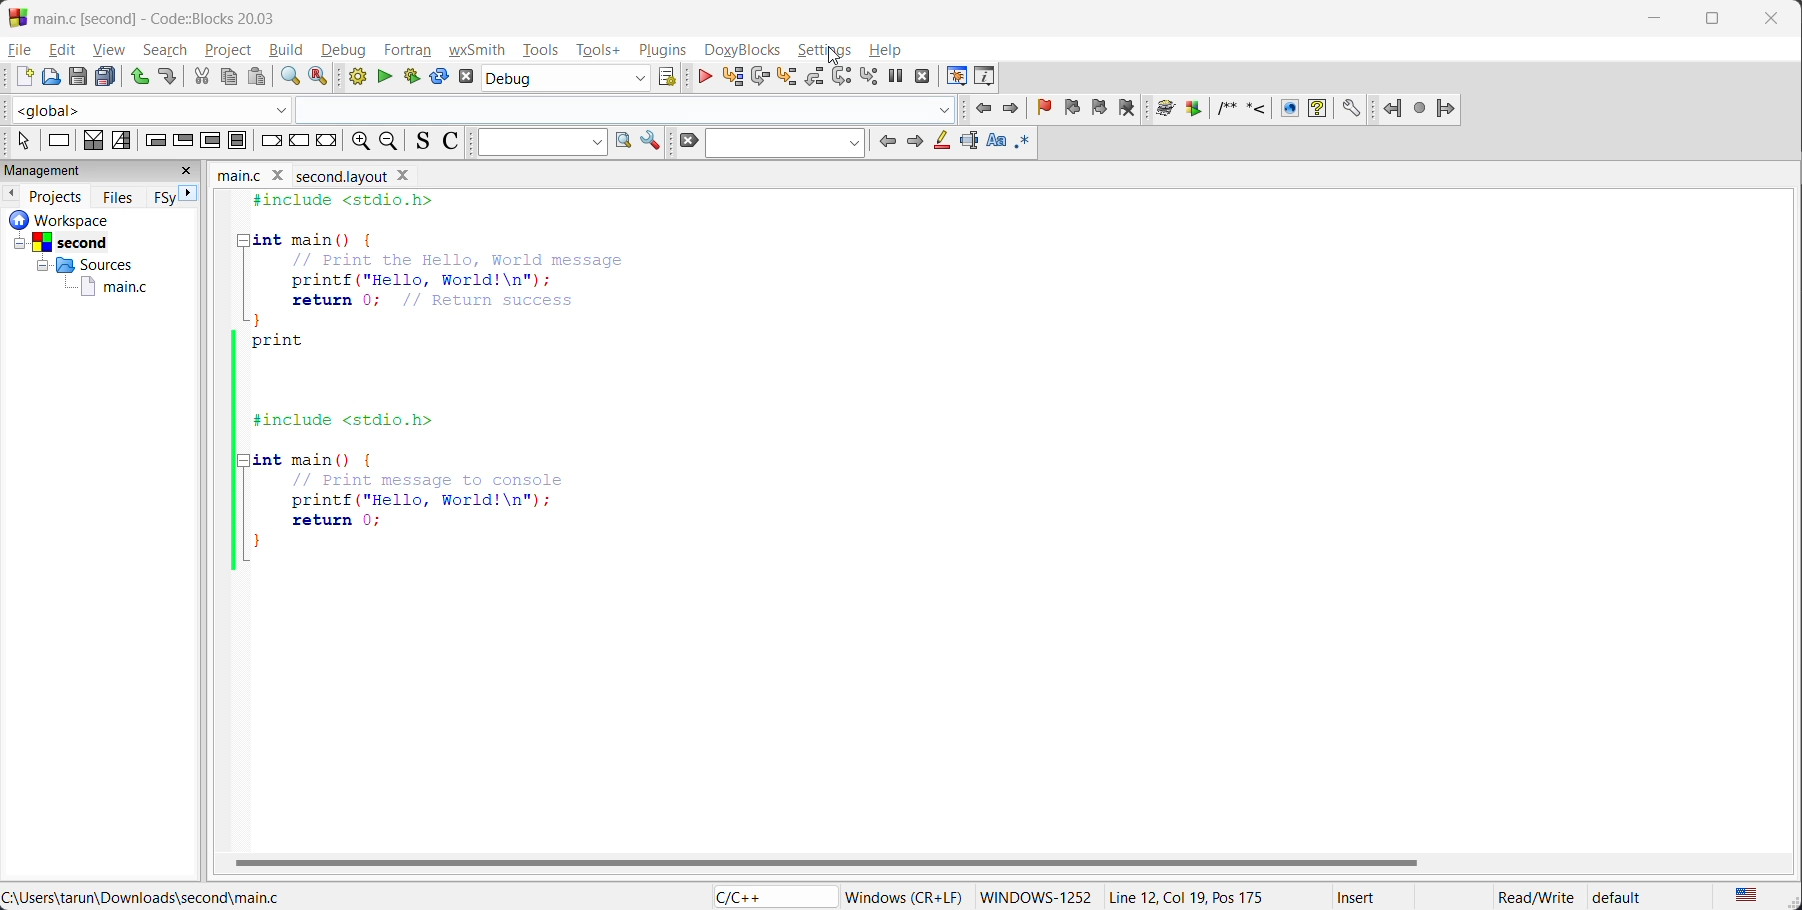 The width and height of the screenshot is (1802, 910). Describe the element at coordinates (916, 143) in the screenshot. I see `next` at that location.